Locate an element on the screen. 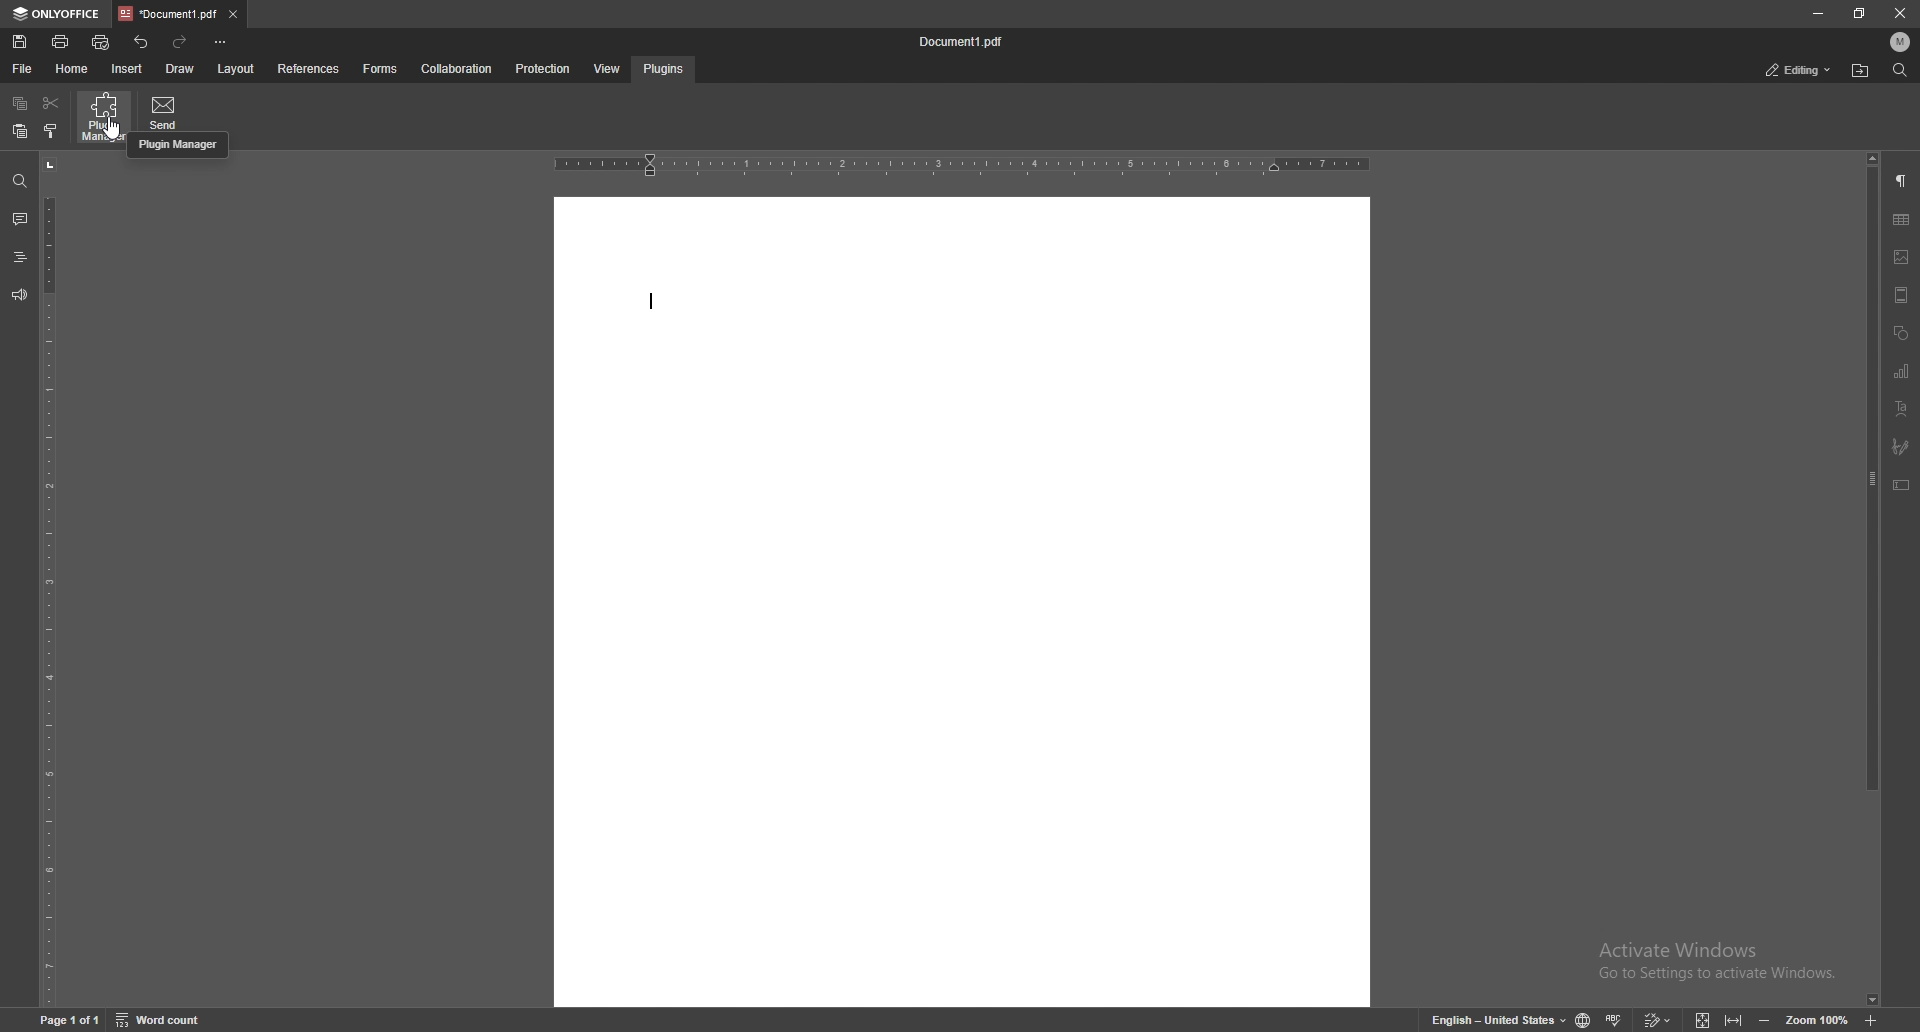 The width and height of the screenshot is (1920, 1032). English - United States is located at coordinates (1491, 1020).